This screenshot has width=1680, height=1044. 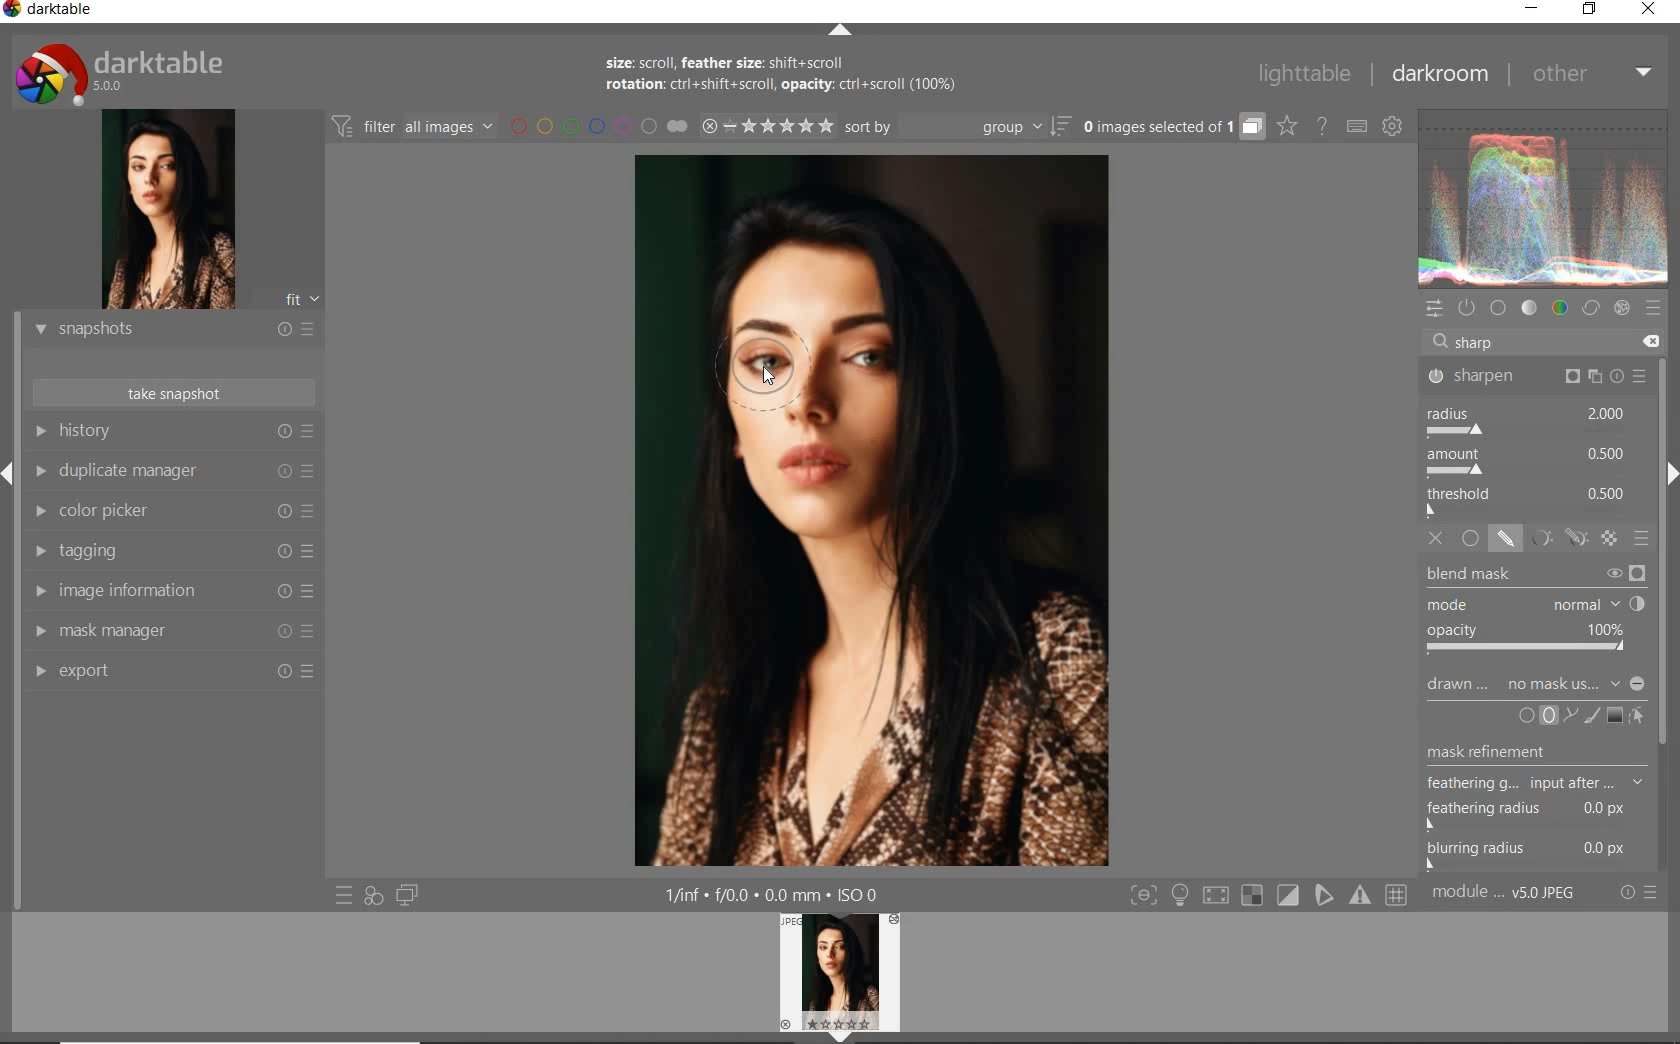 I want to click on Darktable 5.0.0, so click(x=119, y=73).